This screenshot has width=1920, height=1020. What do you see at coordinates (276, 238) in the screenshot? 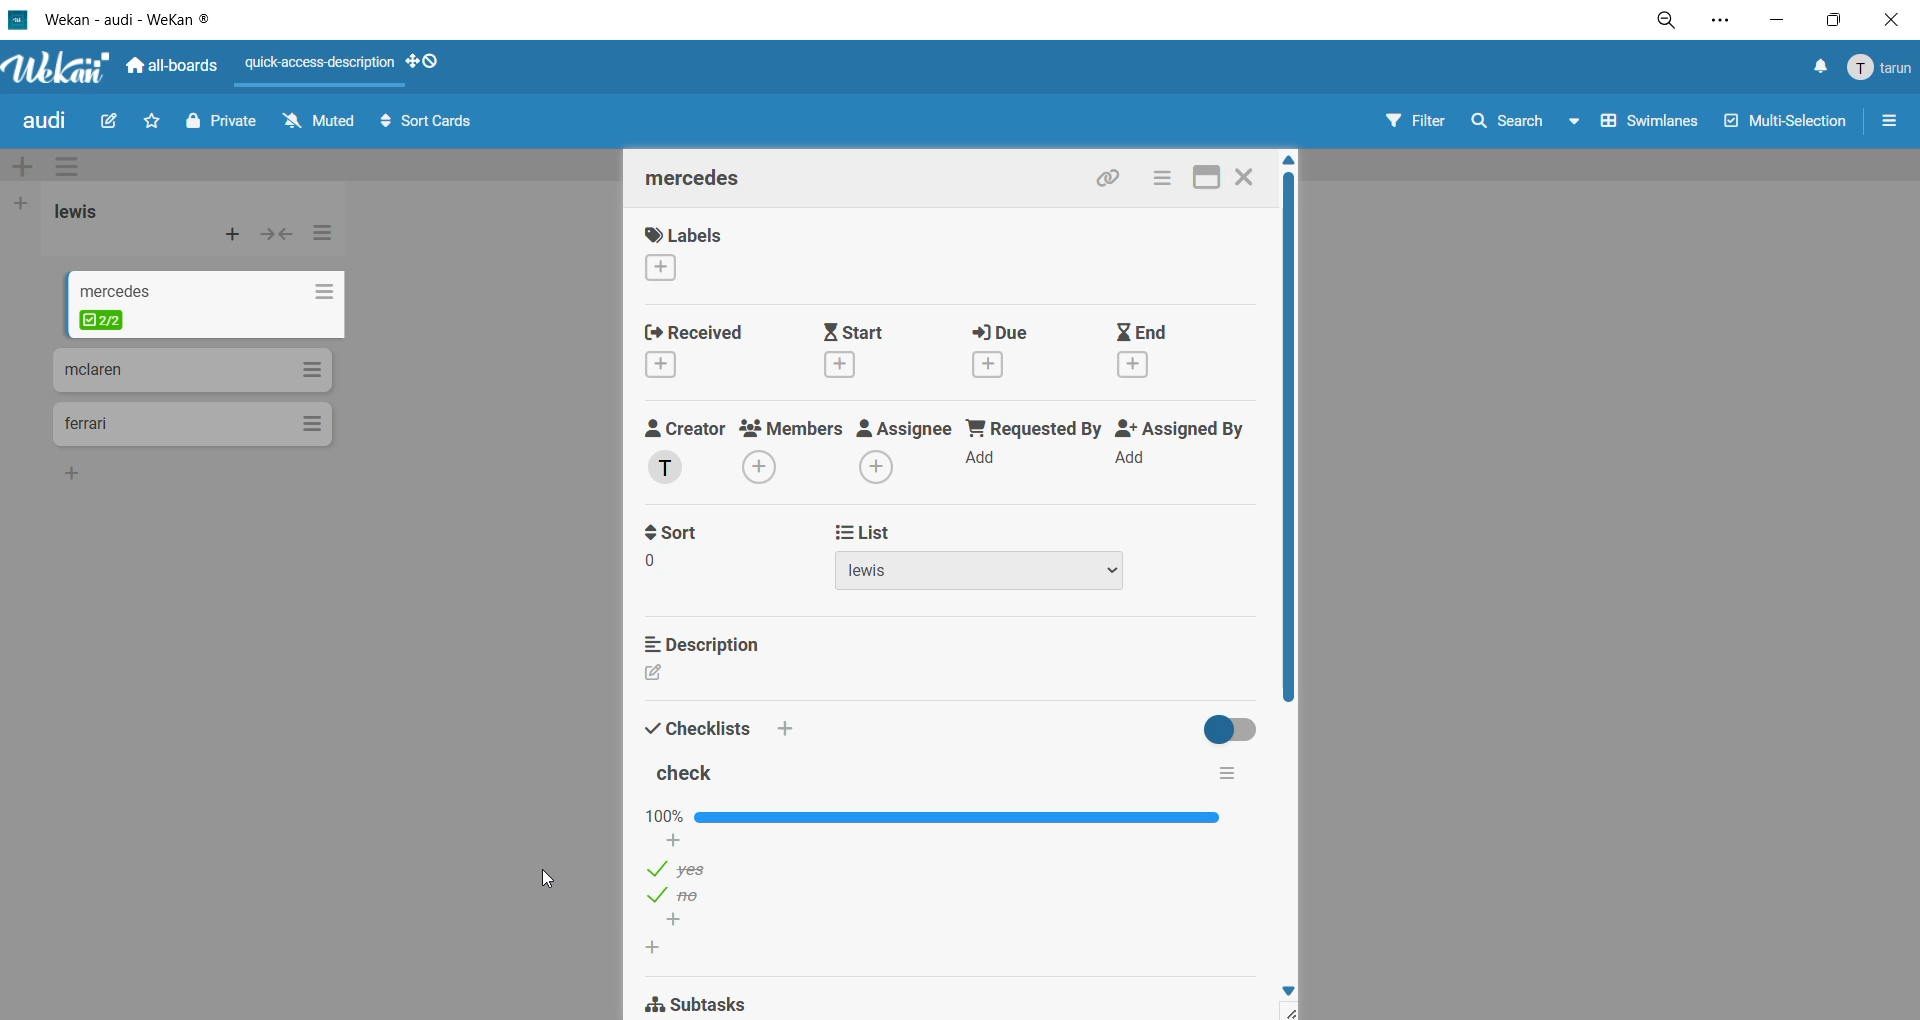
I see `collapse` at bounding box center [276, 238].